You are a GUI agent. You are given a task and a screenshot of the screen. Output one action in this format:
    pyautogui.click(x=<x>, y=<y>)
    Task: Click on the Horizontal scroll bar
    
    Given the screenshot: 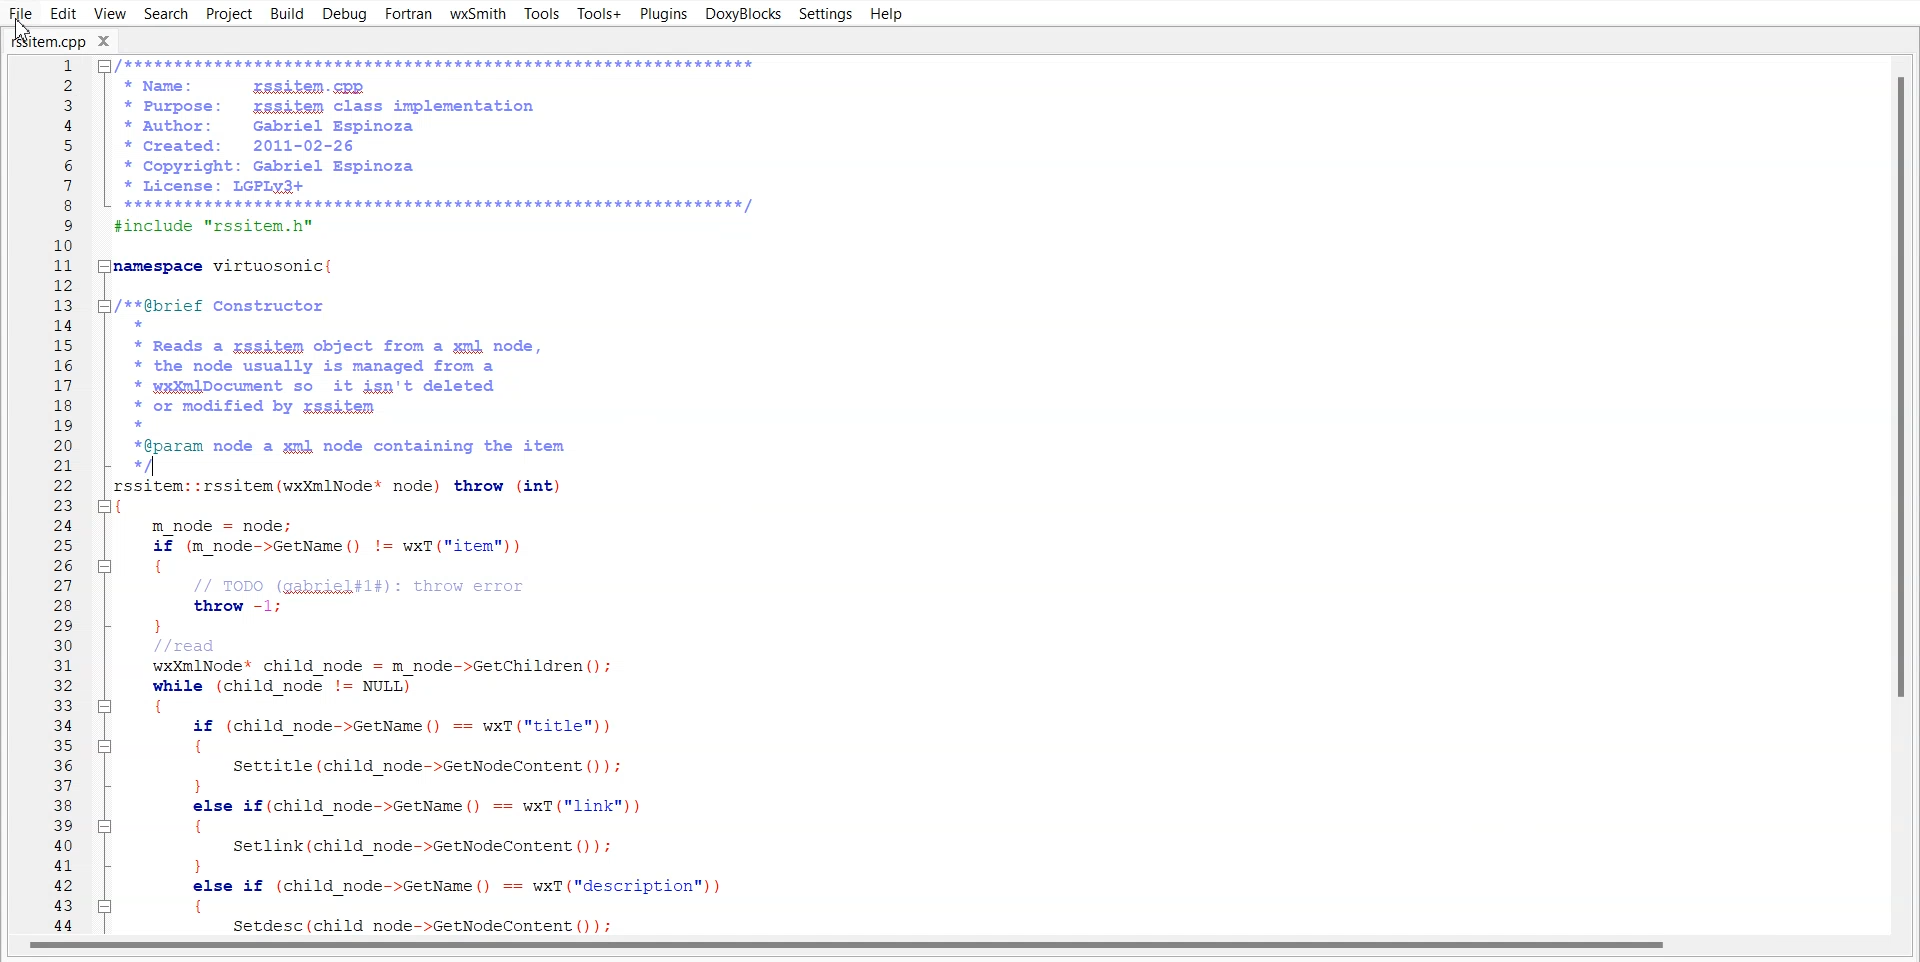 What is the action you would take?
    pyautogui.click(x=960, y=950)
    